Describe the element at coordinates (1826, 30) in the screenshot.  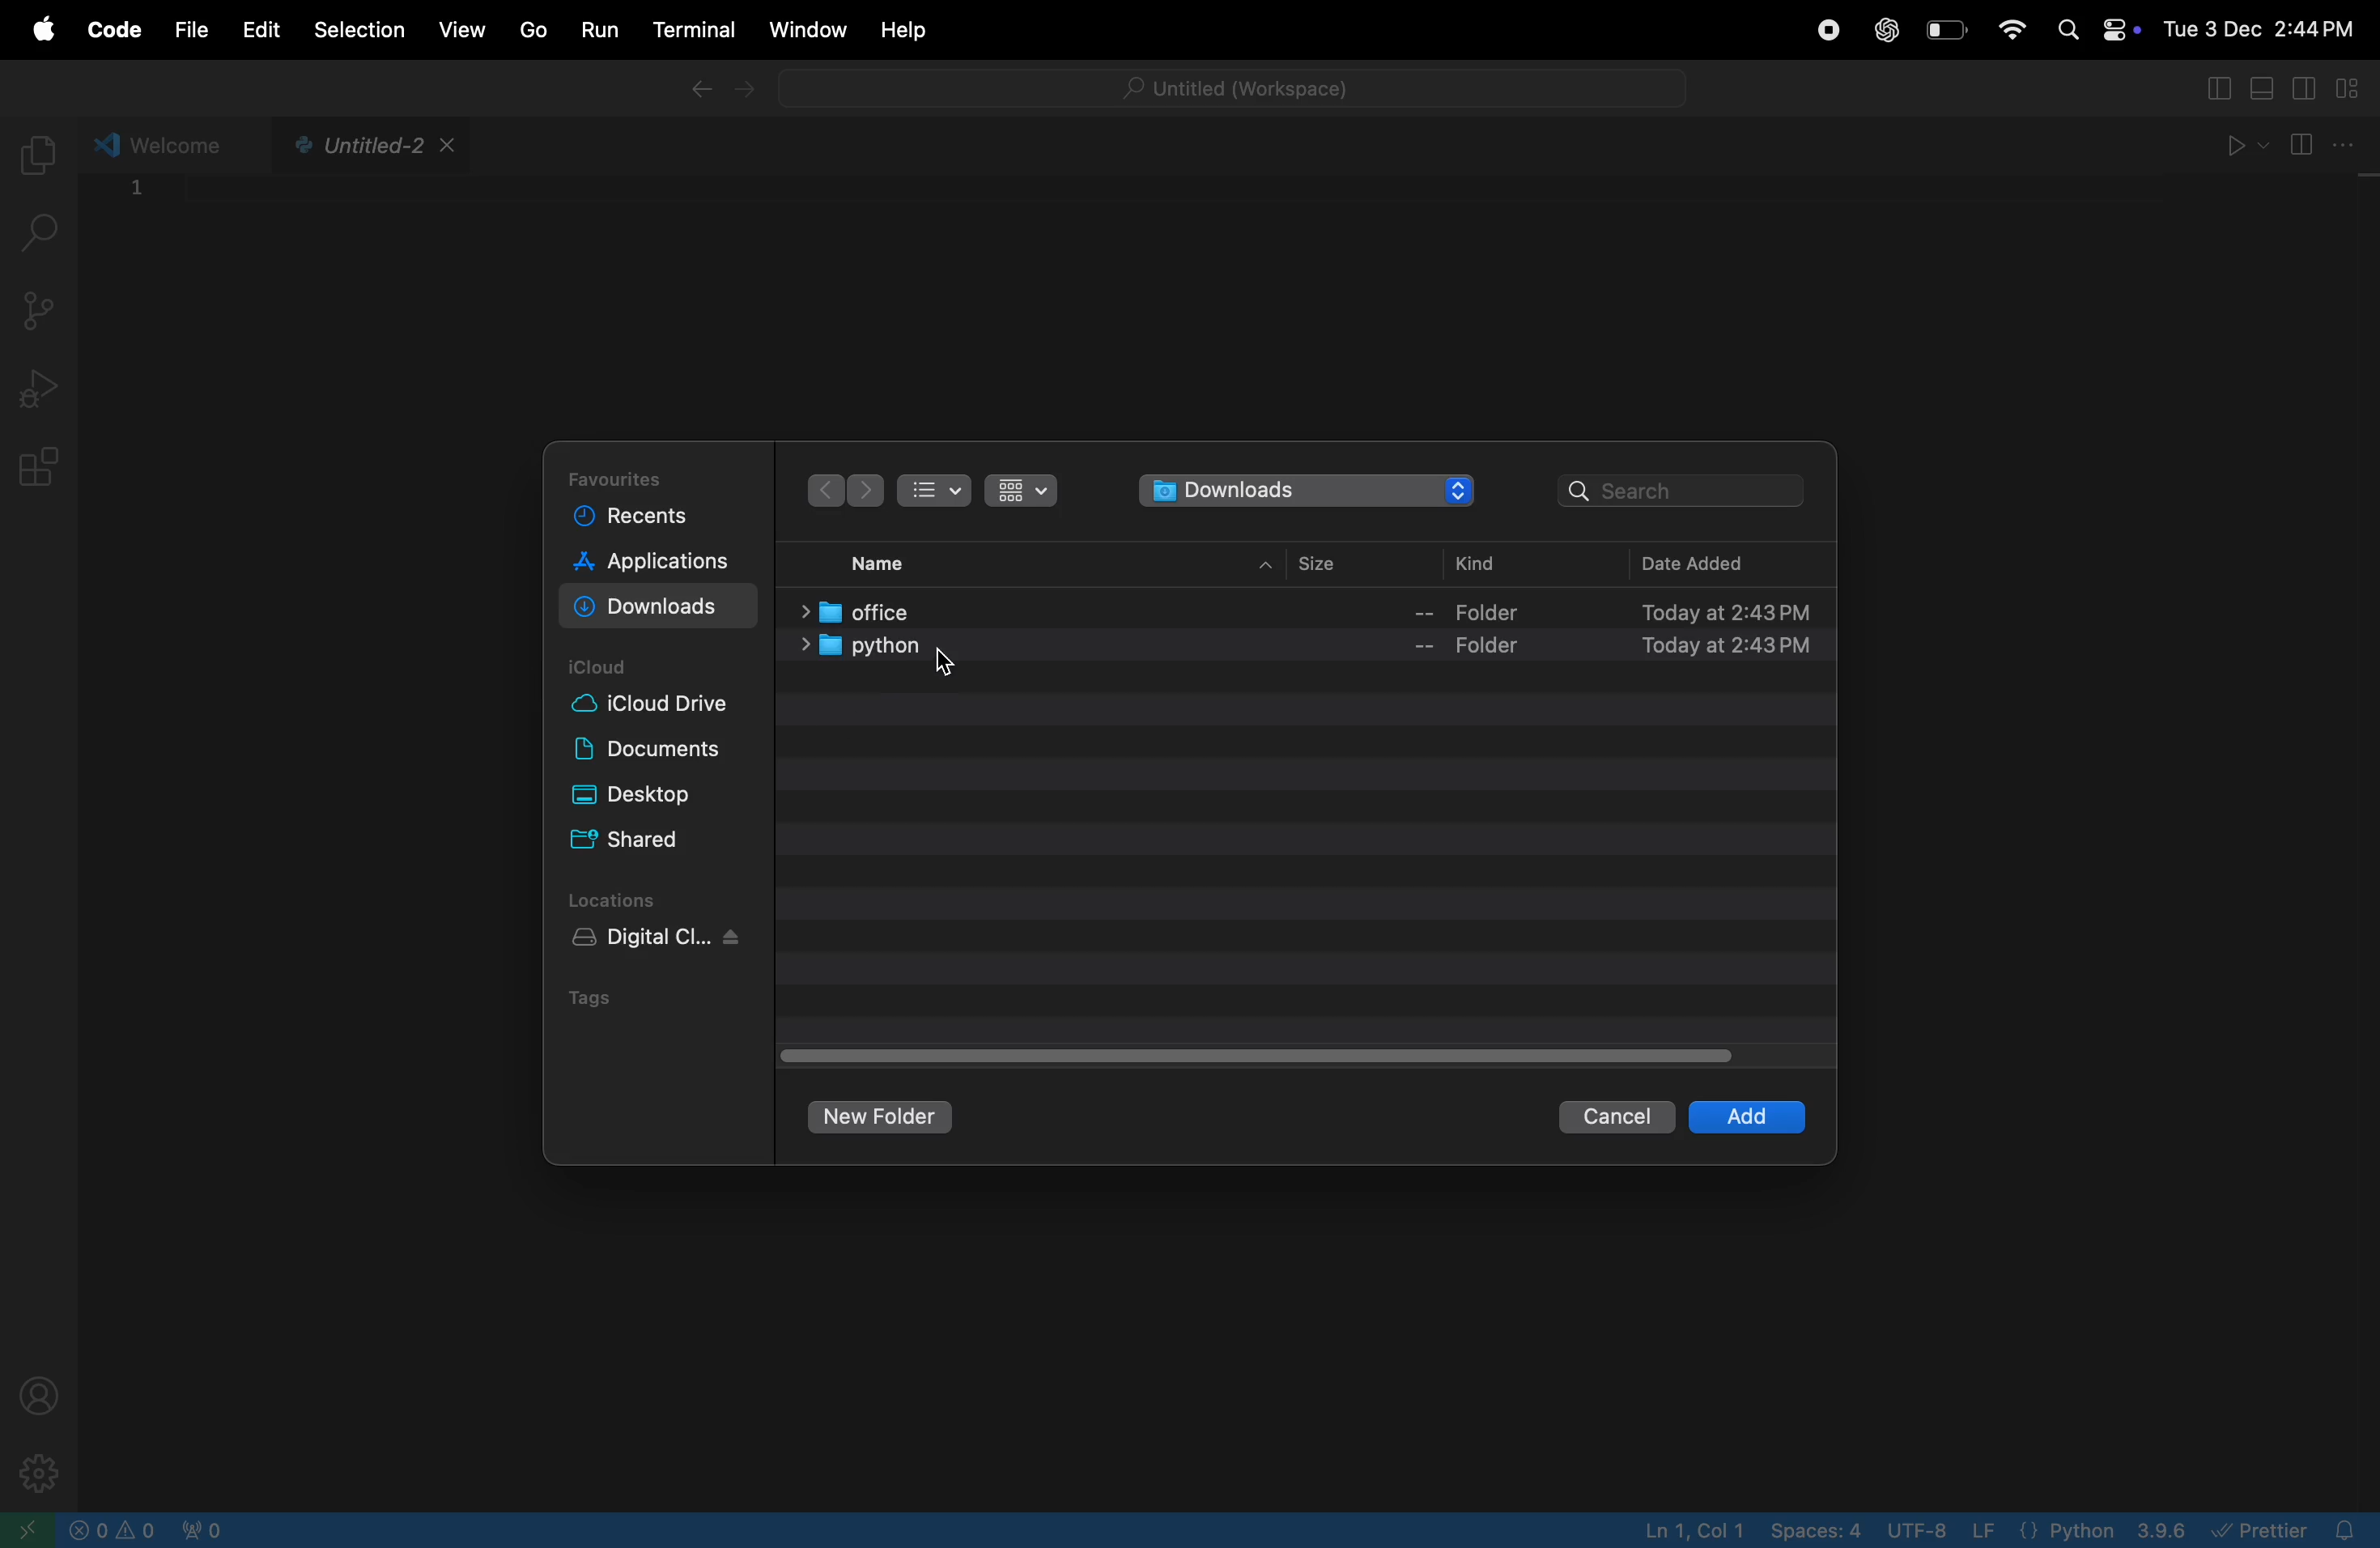
I see `record` at that location.